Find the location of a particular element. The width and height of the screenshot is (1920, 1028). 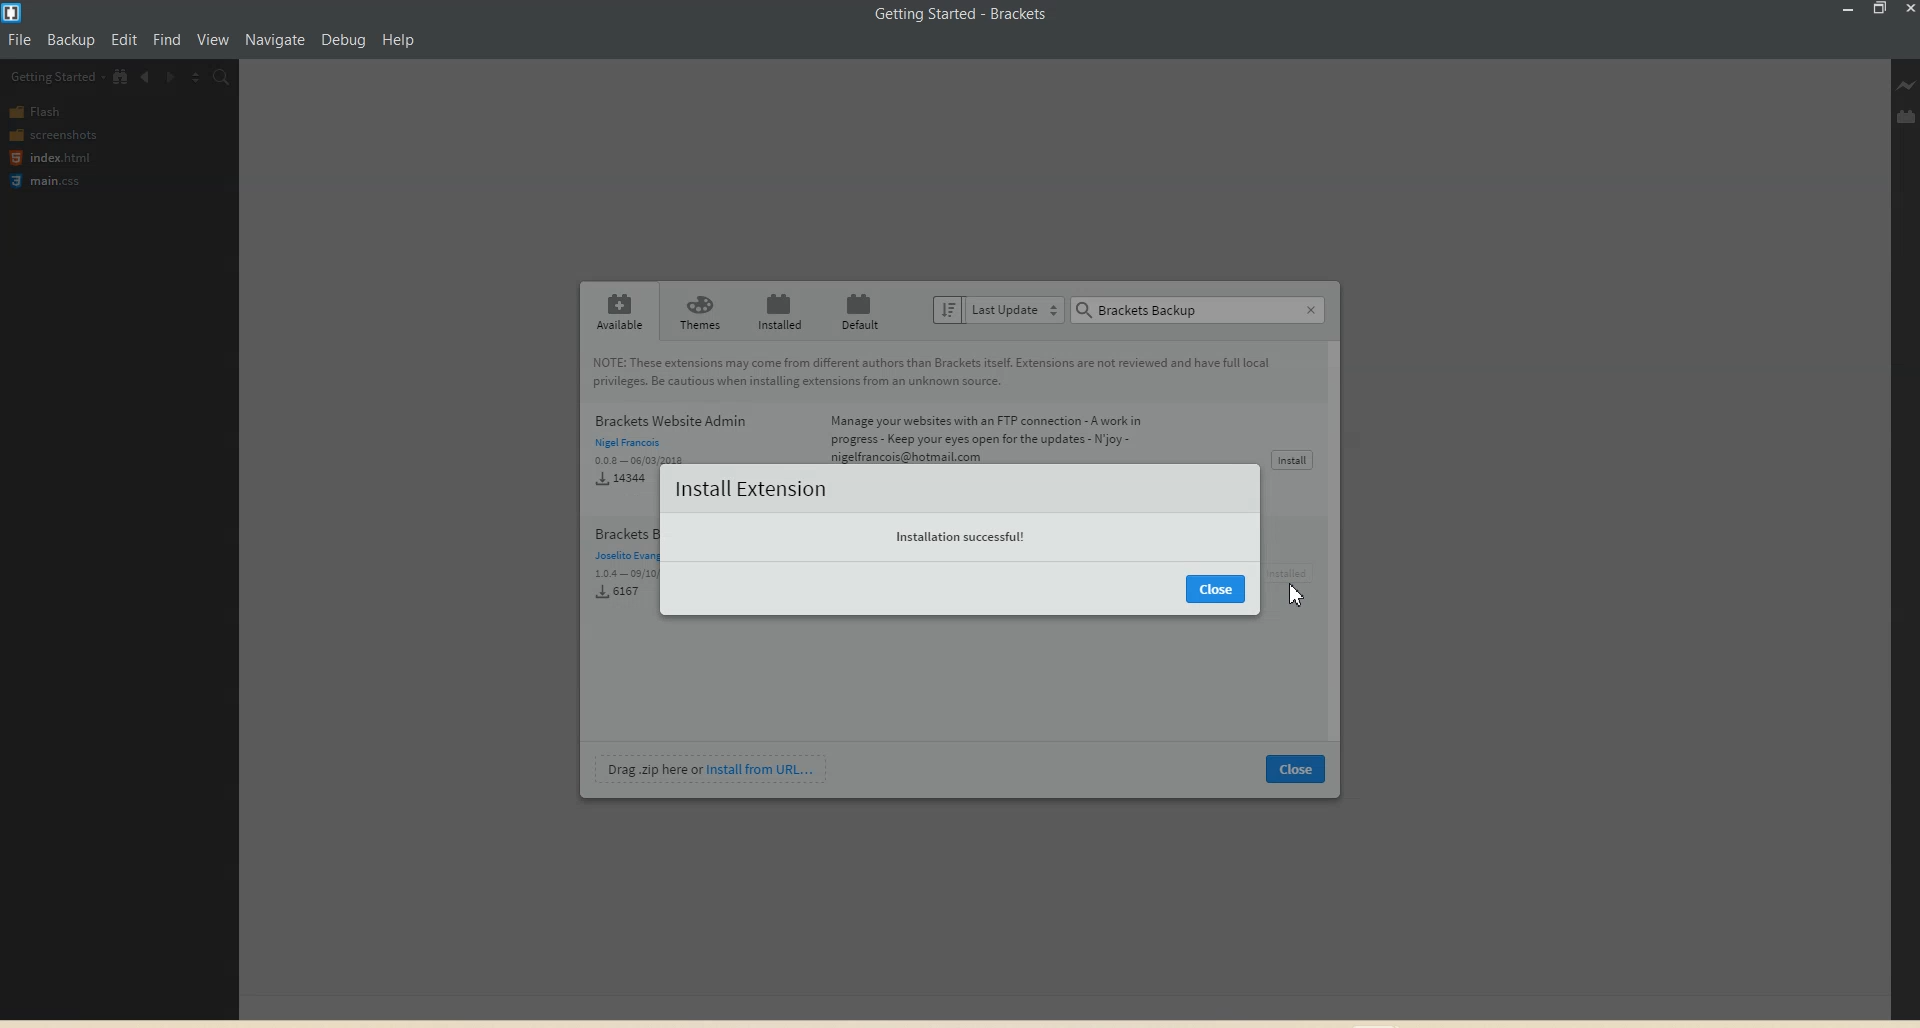

Extension manager is located at coordinates (1907, 116).